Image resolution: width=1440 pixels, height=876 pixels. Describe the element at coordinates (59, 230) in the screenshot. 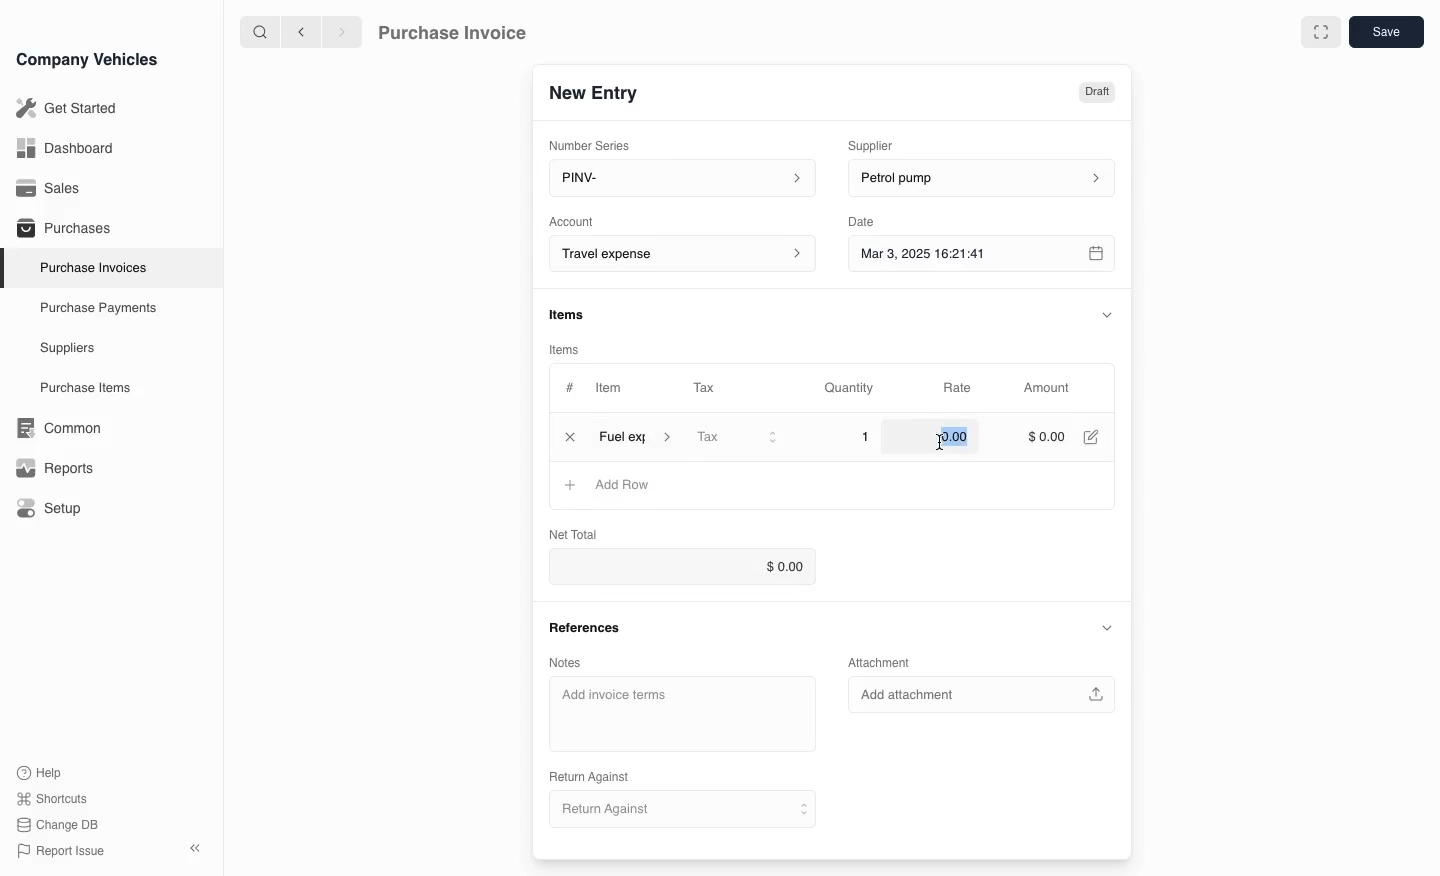

I see `Purchases` at that location.